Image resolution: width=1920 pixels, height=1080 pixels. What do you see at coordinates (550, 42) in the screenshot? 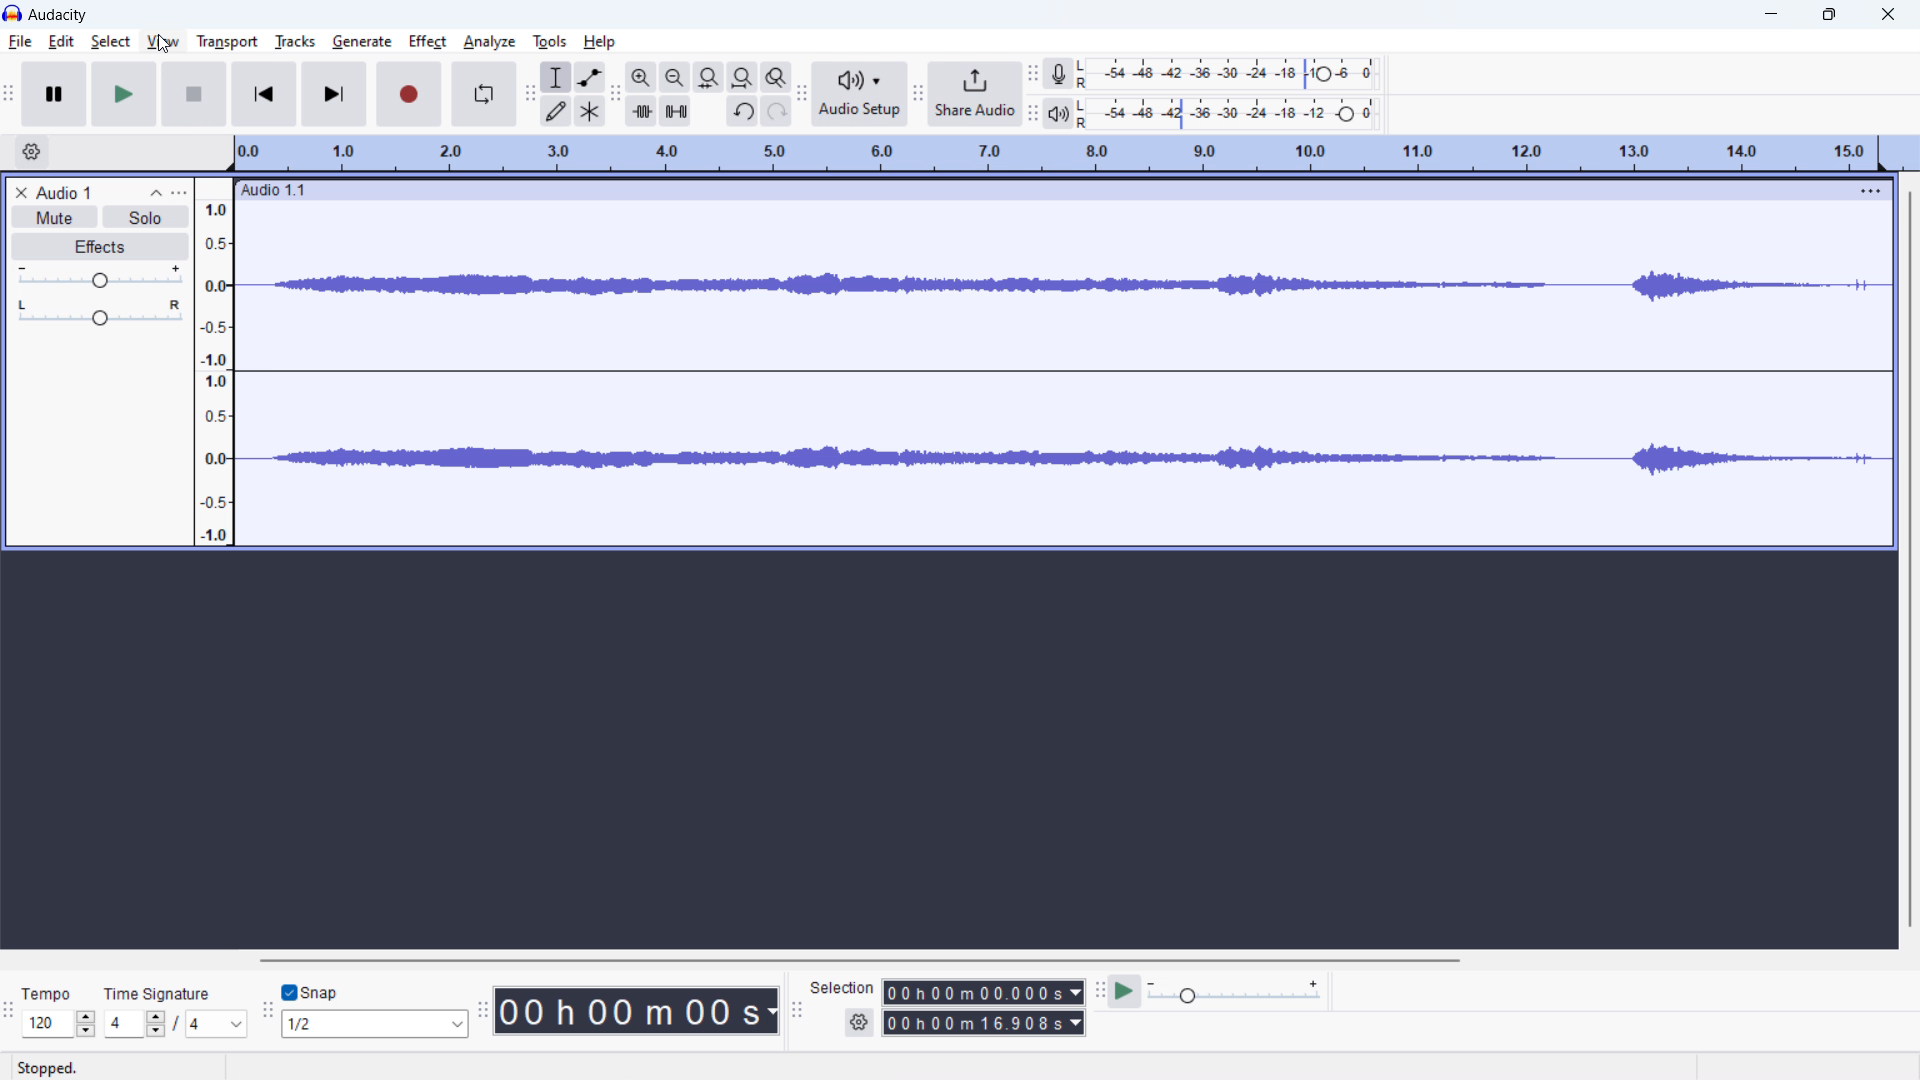
I see `tools` at bounding box center [550, 42].